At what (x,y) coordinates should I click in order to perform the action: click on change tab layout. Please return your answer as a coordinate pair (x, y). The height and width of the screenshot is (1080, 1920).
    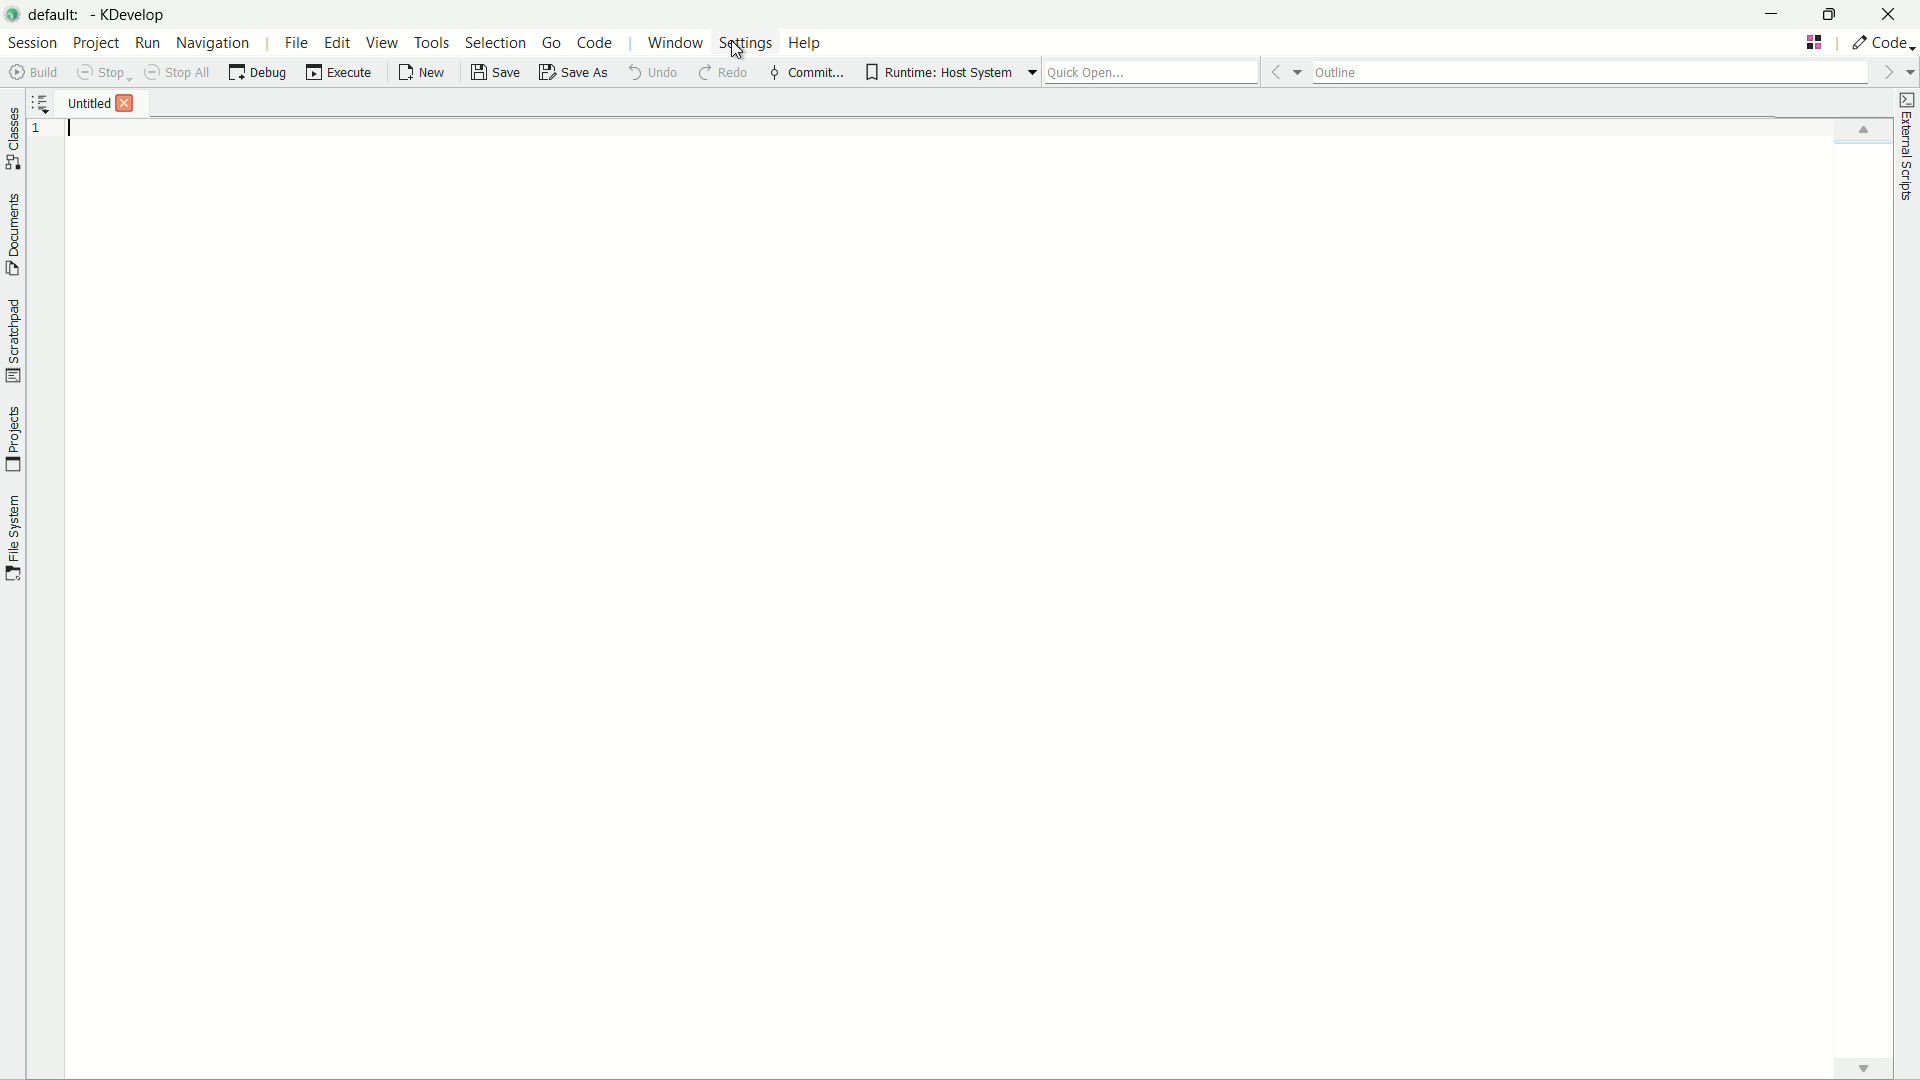
    Looking at the image, I should click on (1815, 42).